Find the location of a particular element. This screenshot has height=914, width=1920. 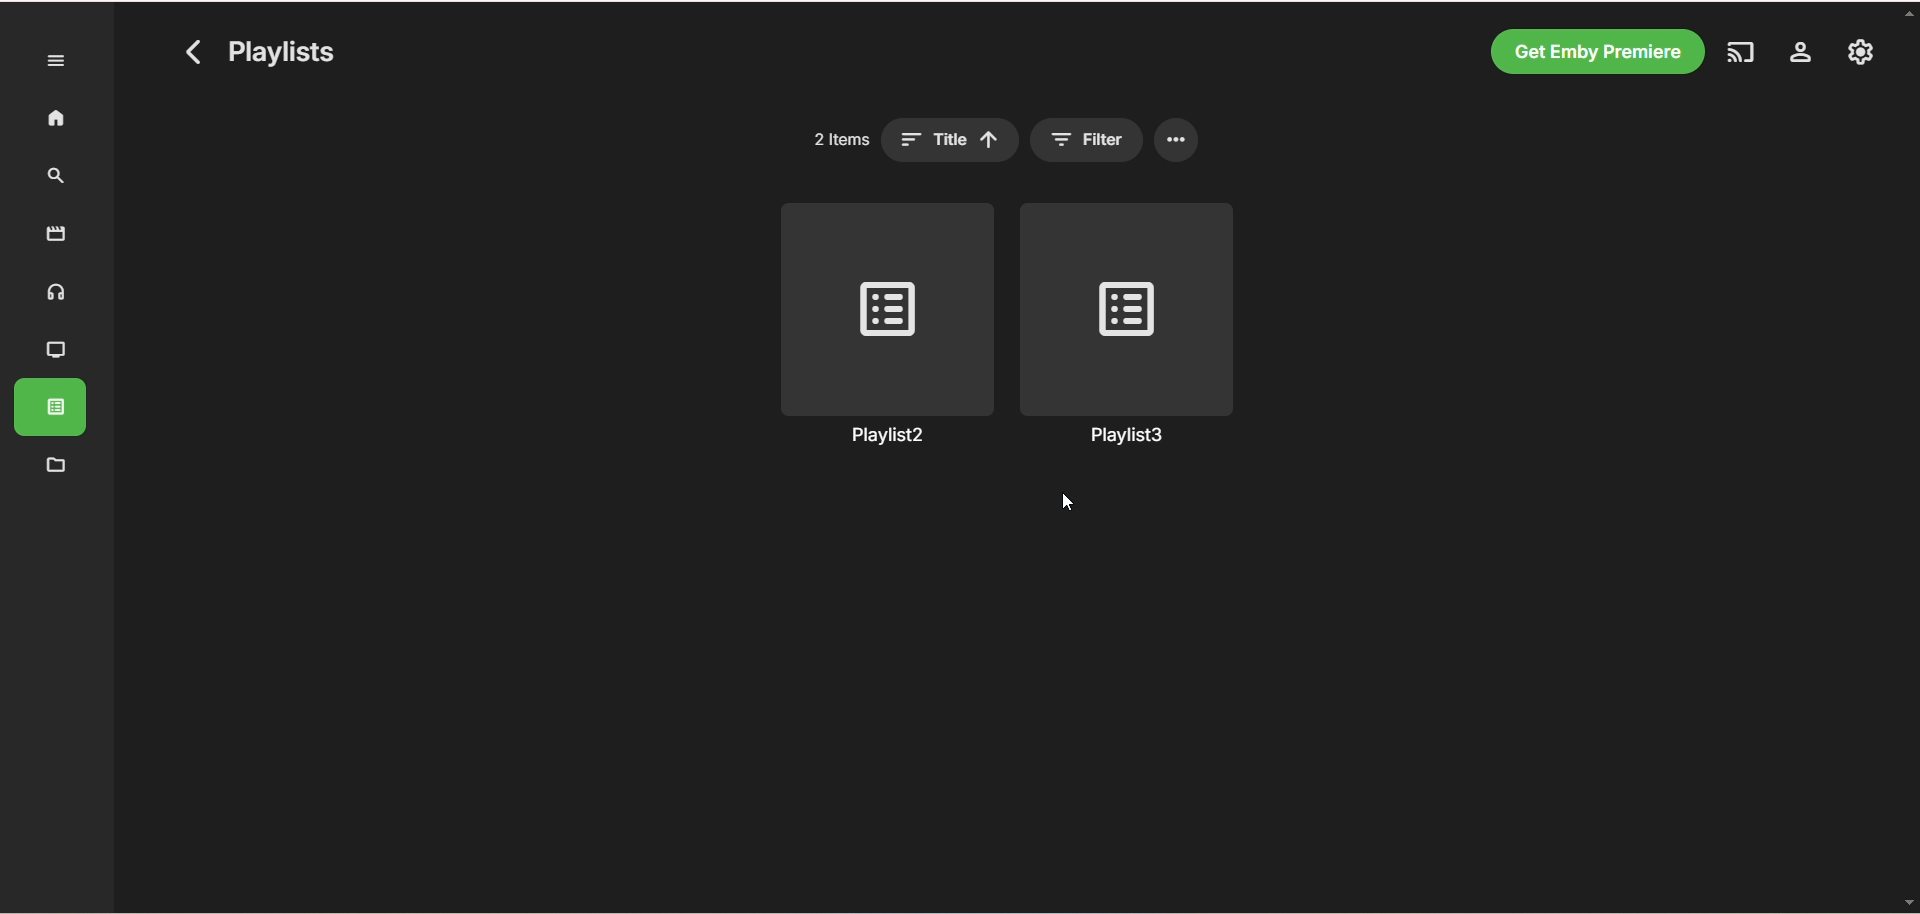

settings is located at coordinates (1799, 55).